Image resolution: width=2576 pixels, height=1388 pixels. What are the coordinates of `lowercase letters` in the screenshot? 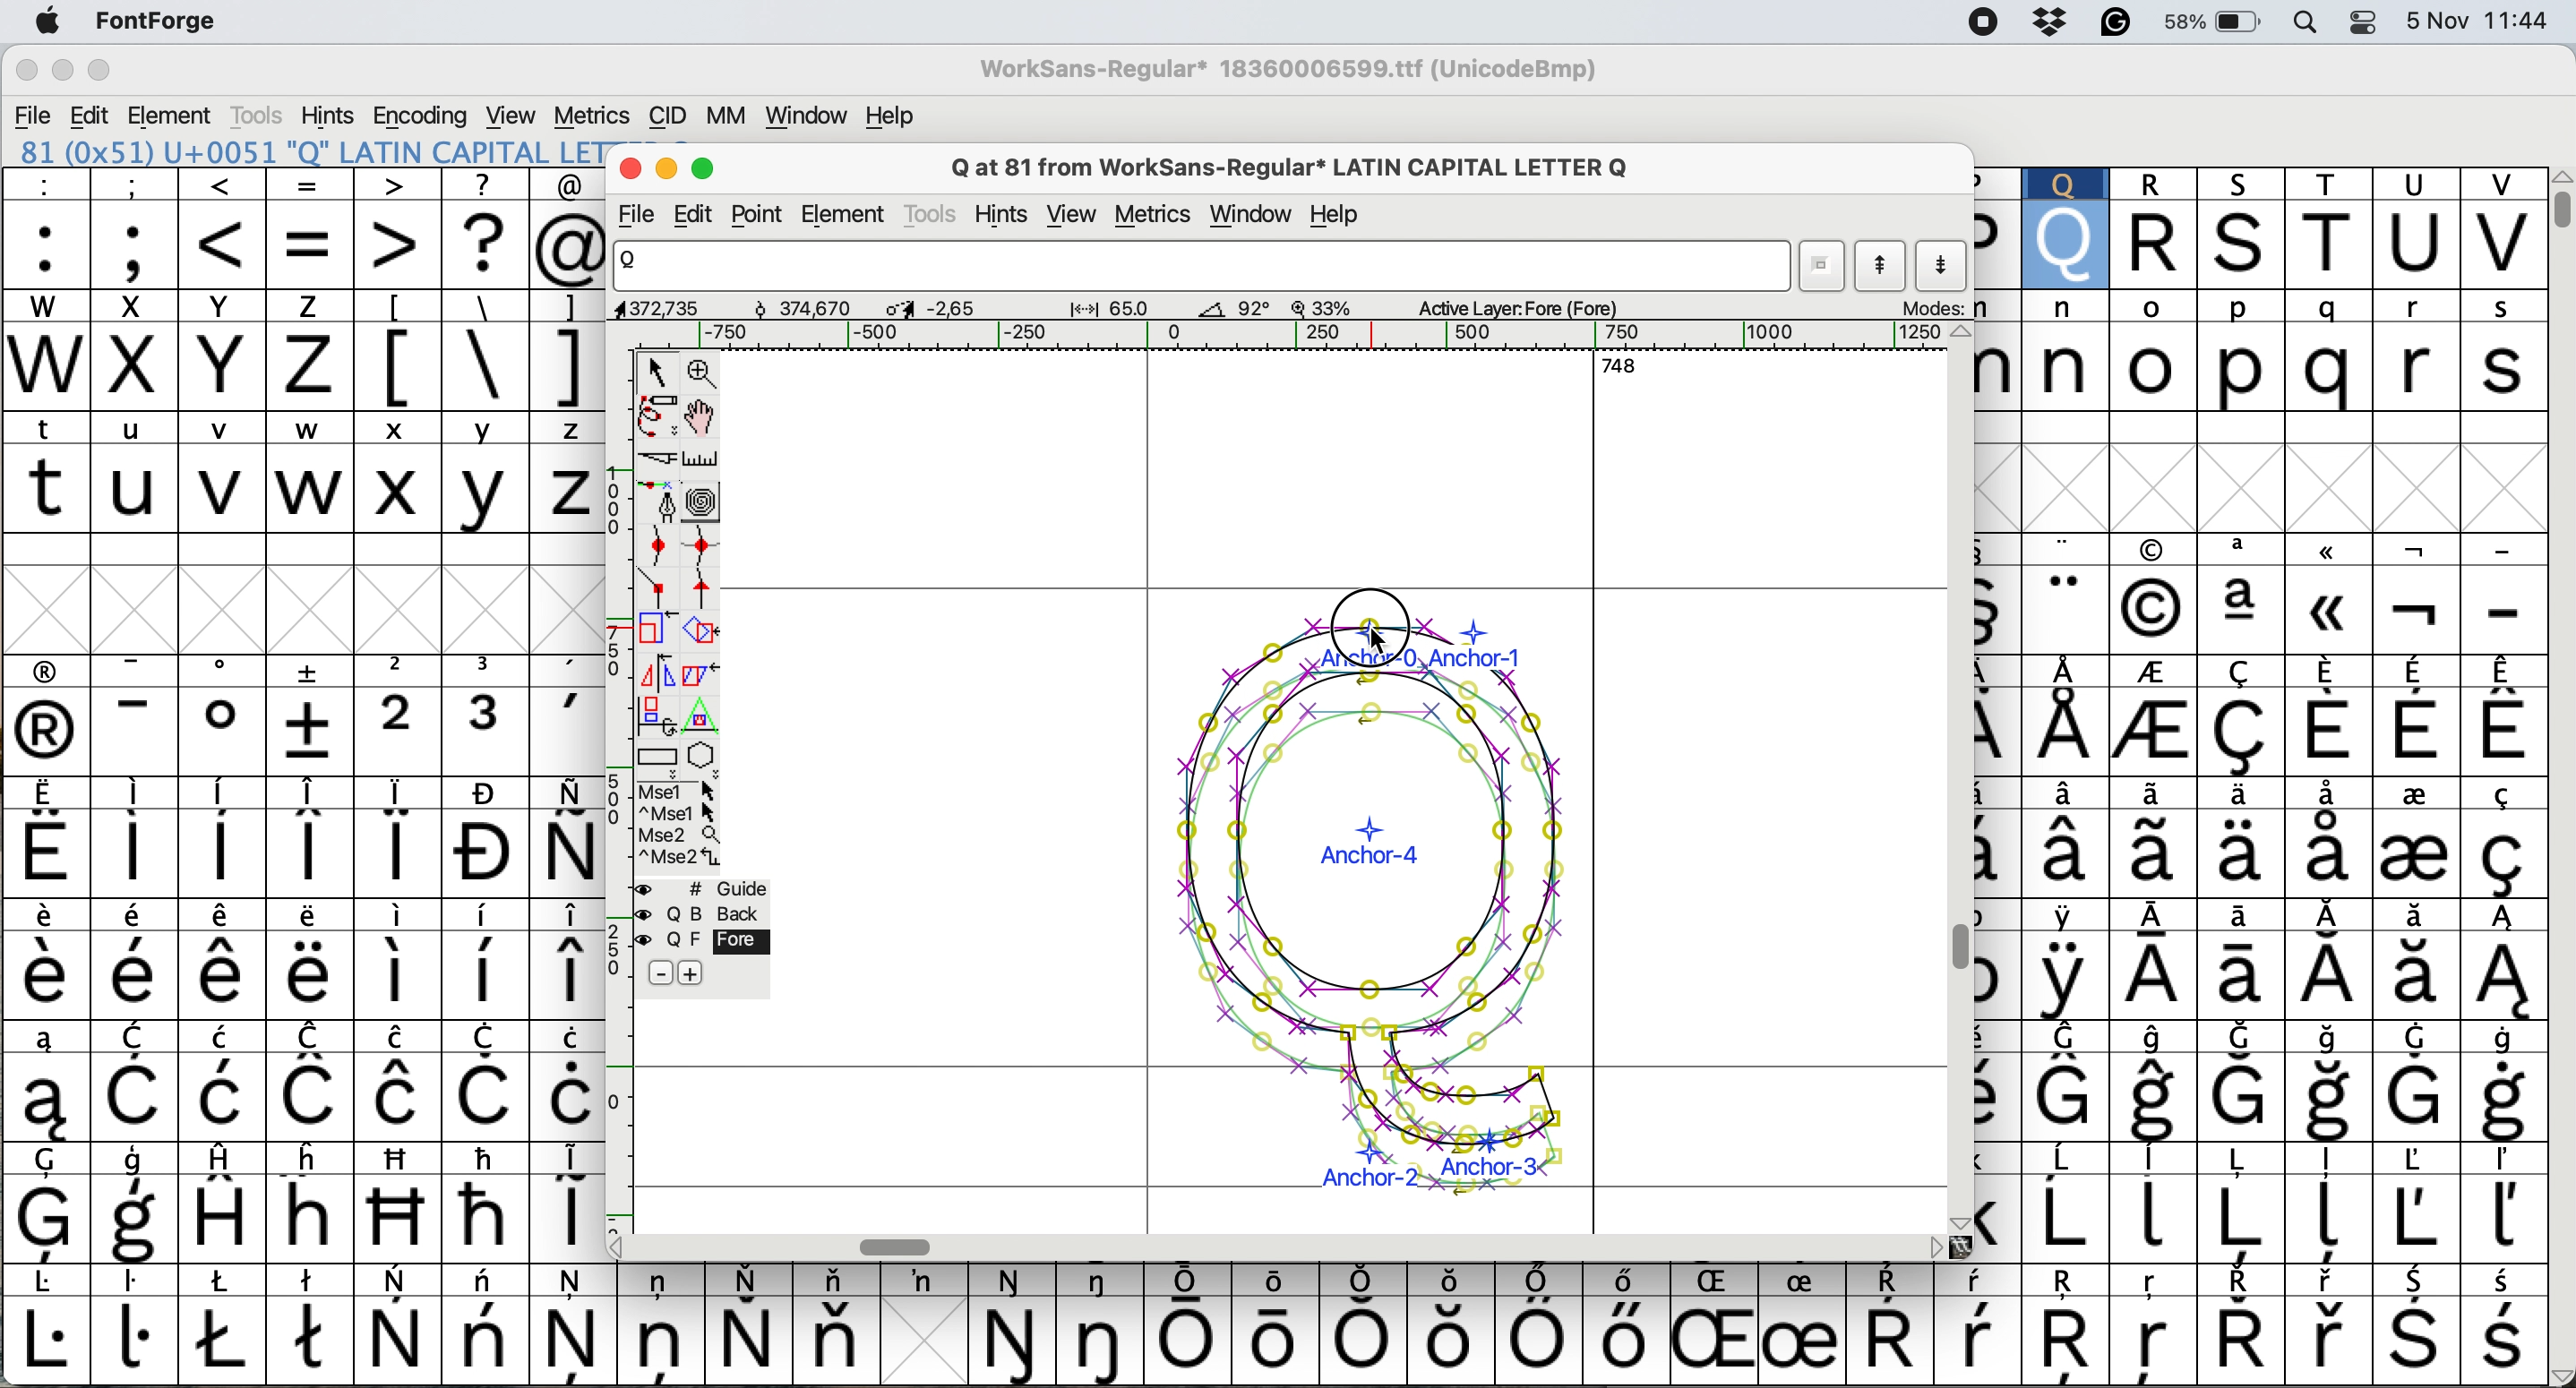 It's located at (308, 432).